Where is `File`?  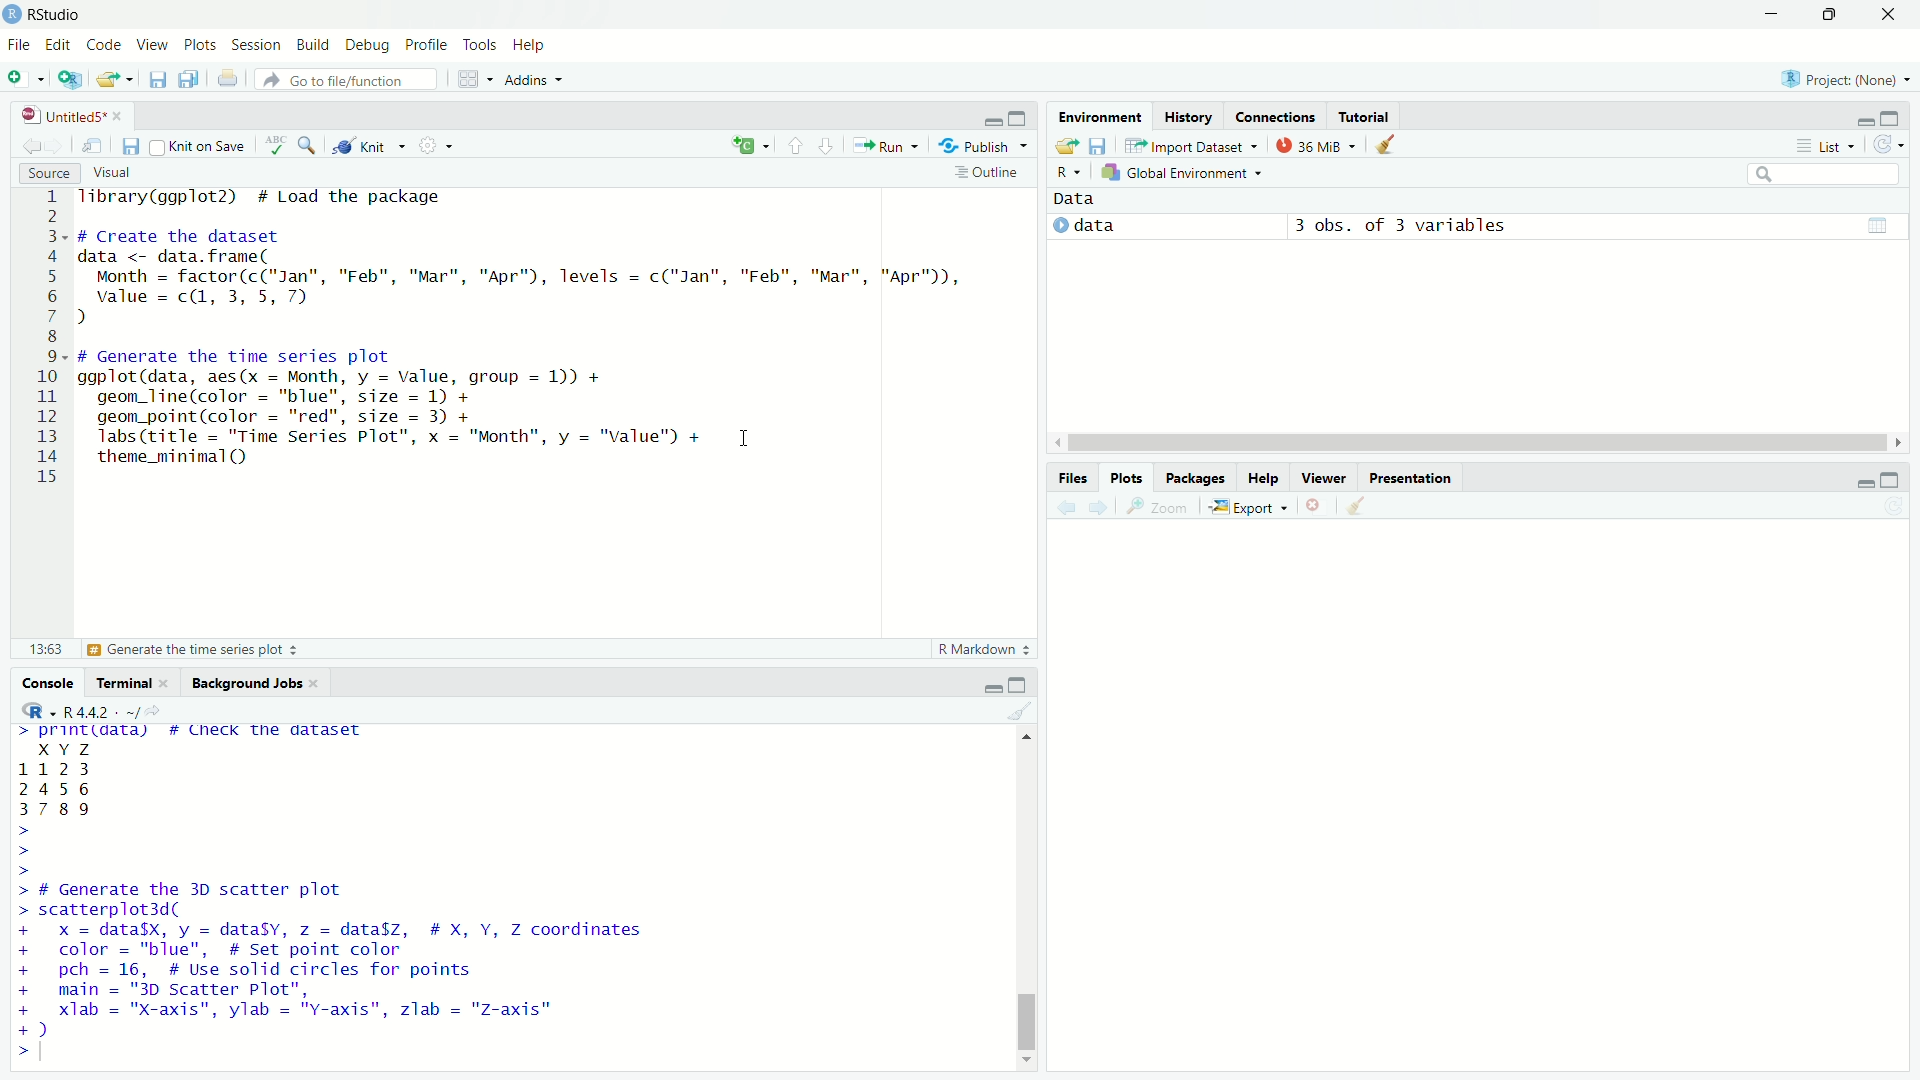 File is located at coordinates (17, 43).